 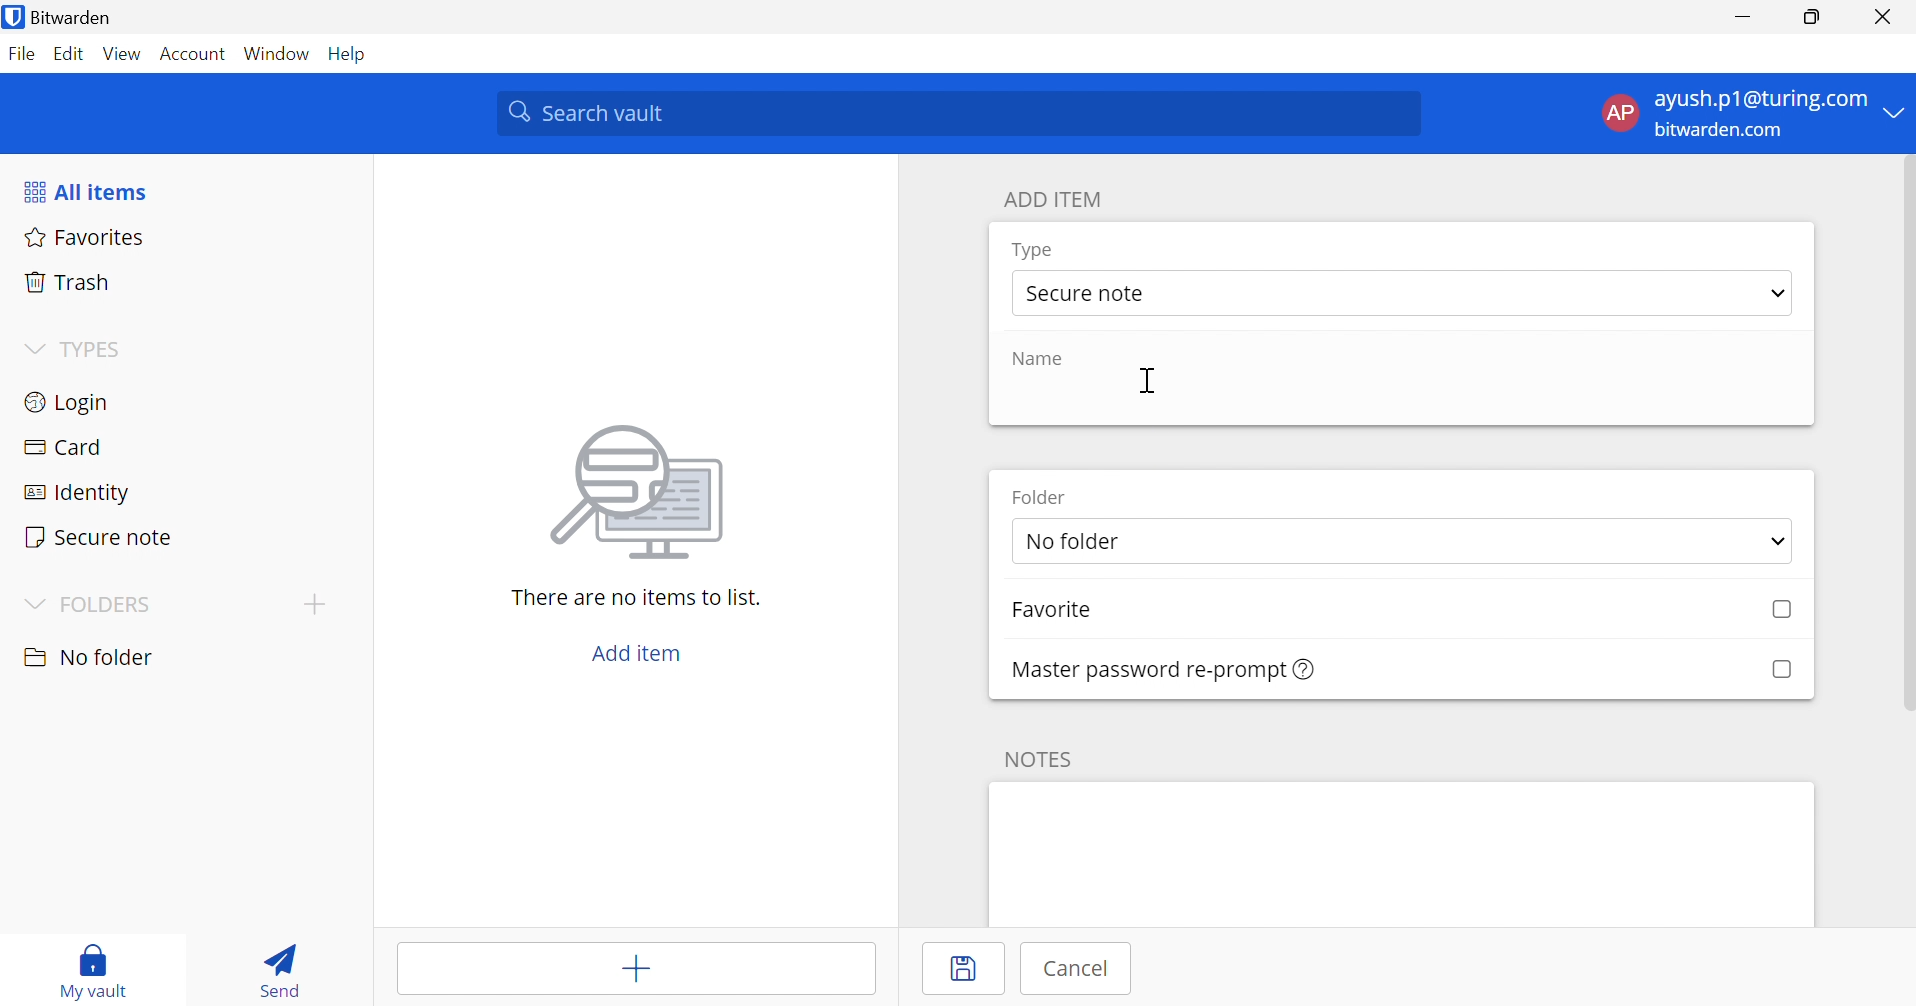 What do you see at coordinates (350, 54) in the screenshot?
I see `Help` at bounding box center [350, 54].